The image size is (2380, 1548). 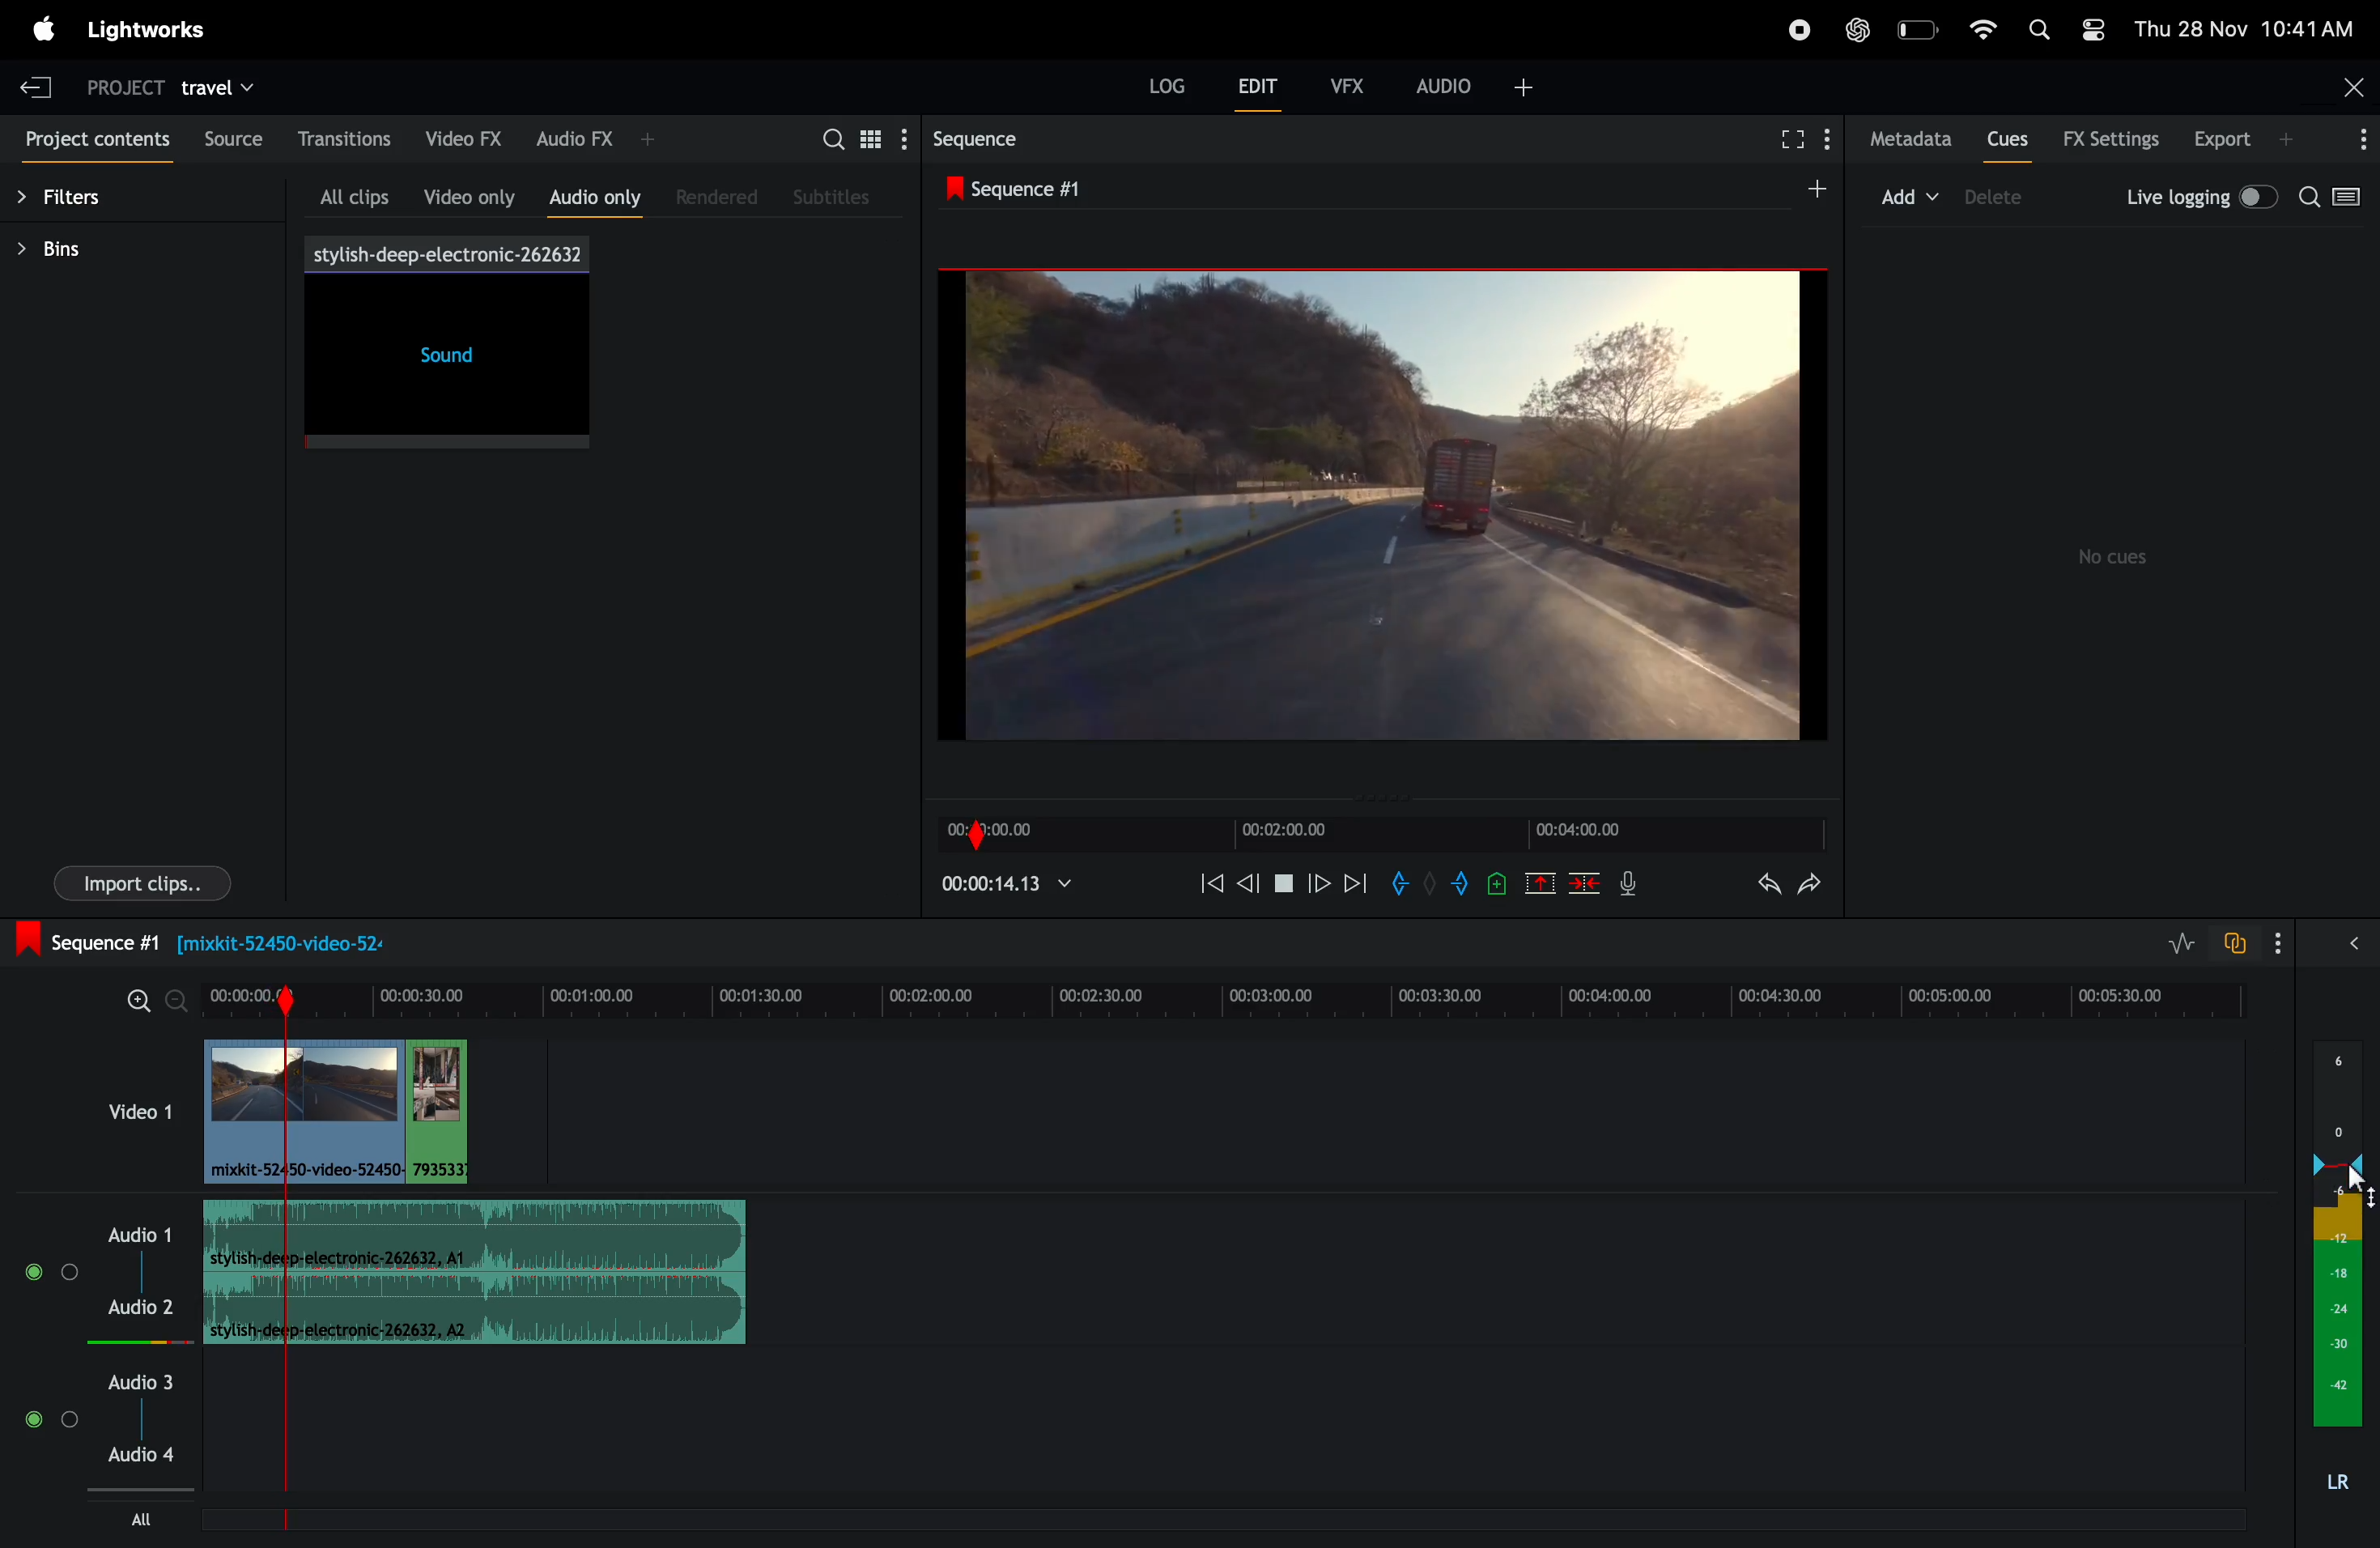 I want to click on export, so click(x=2244, y=139).